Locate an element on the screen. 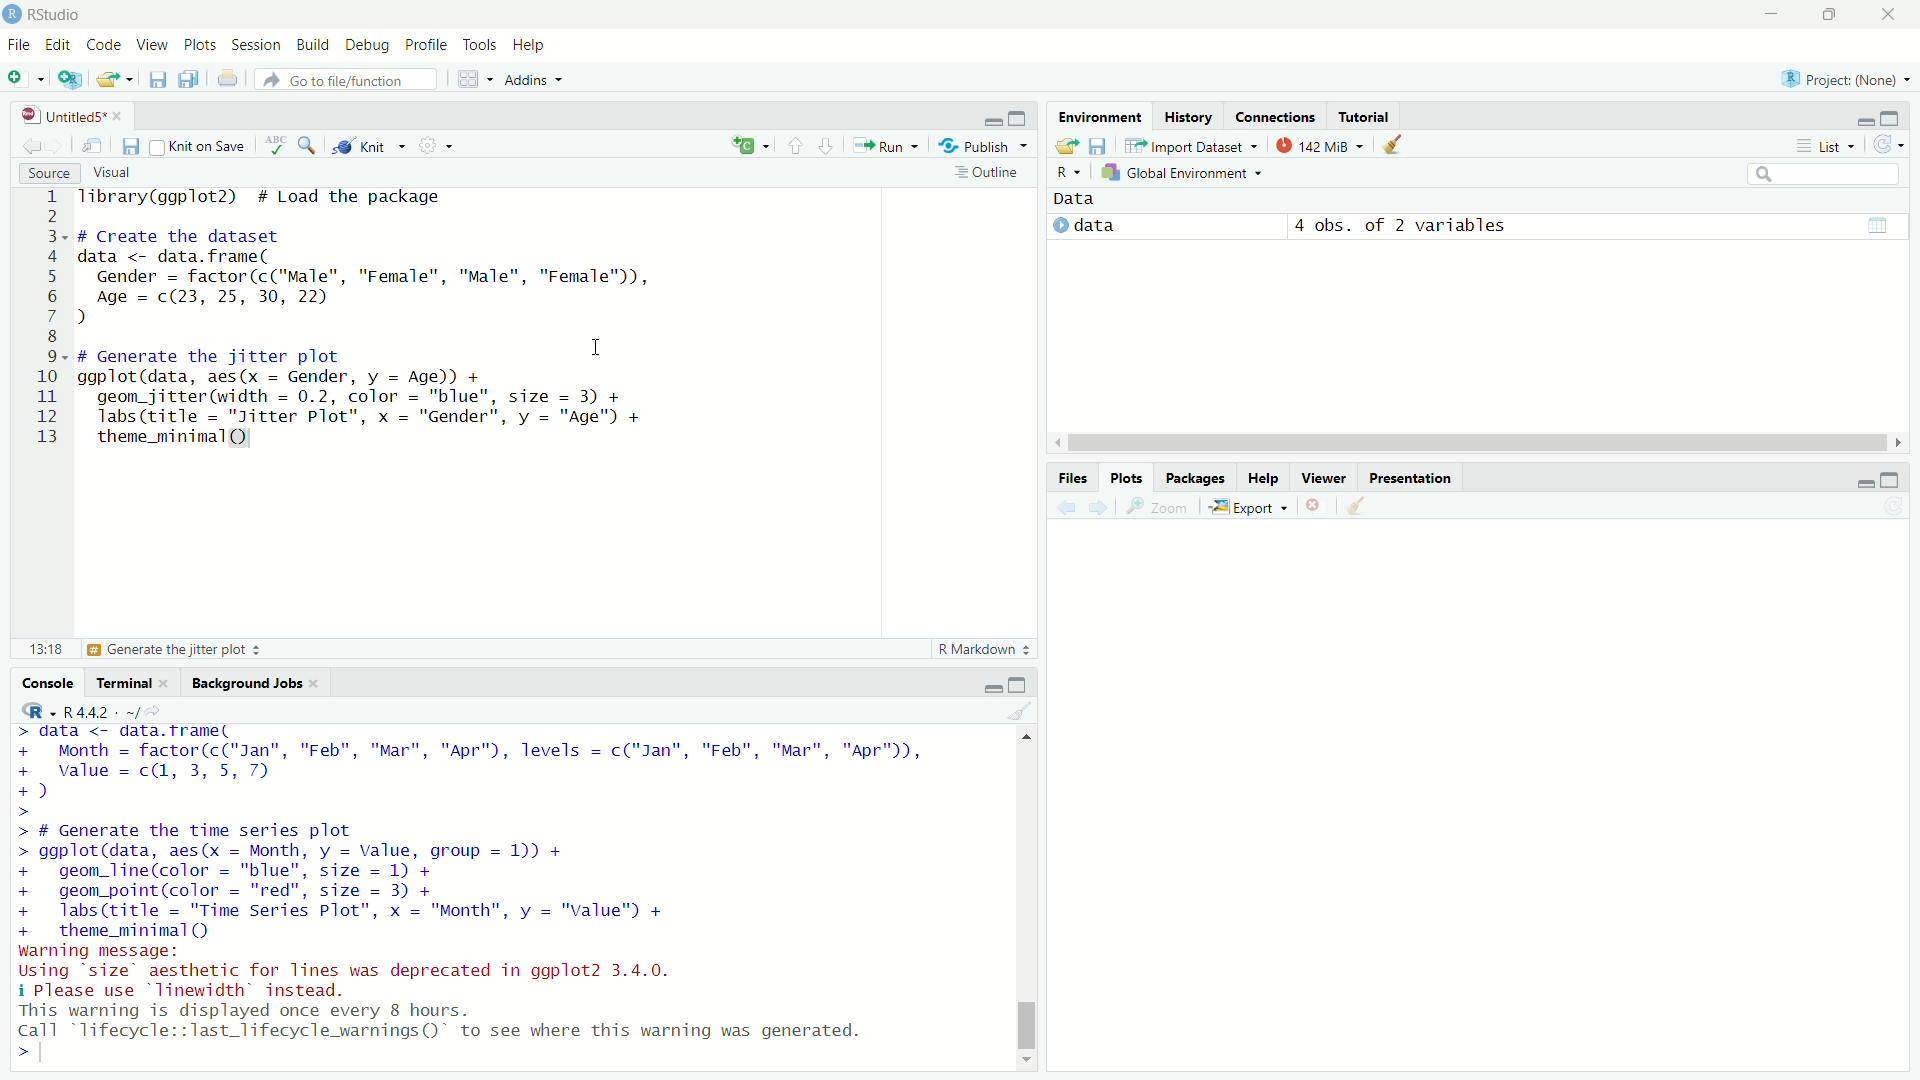  tools is located at coordinates (483, 42).